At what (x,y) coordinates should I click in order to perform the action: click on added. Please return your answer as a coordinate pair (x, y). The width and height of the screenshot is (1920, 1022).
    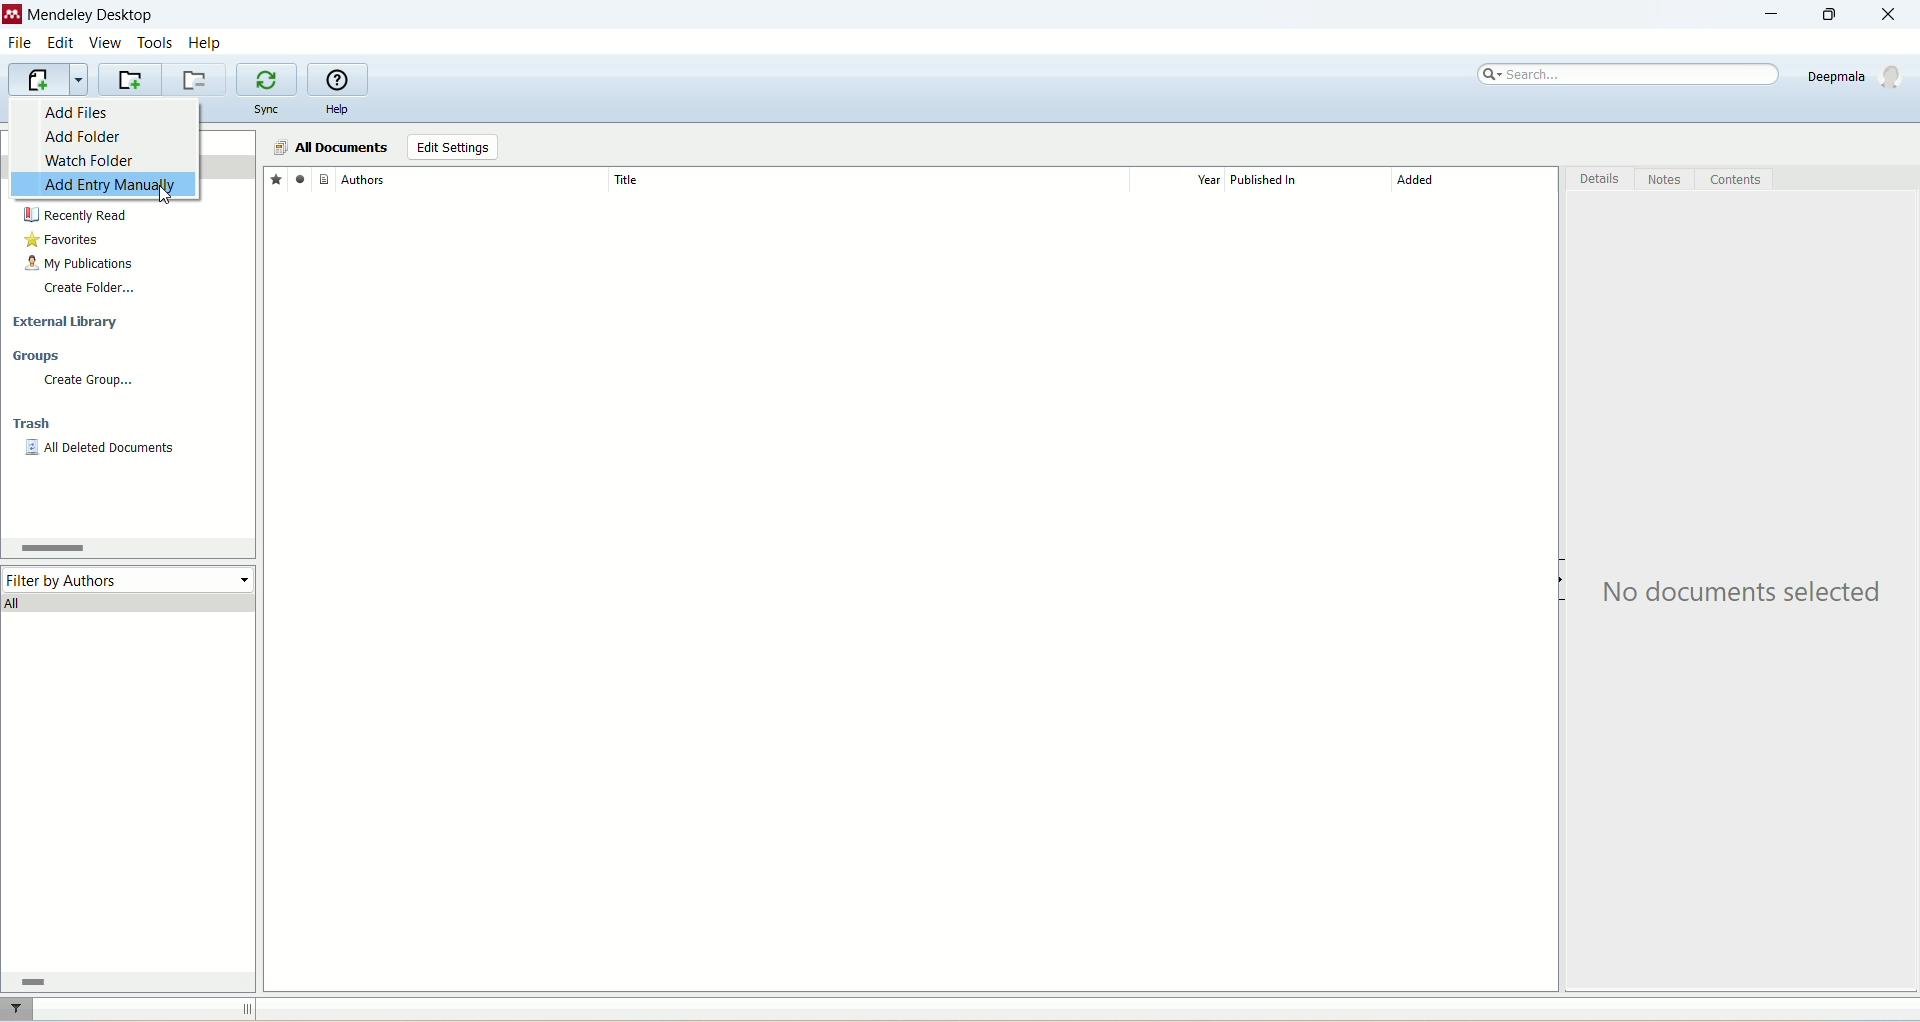
    Looking at the image, I should click on (1475, 185).